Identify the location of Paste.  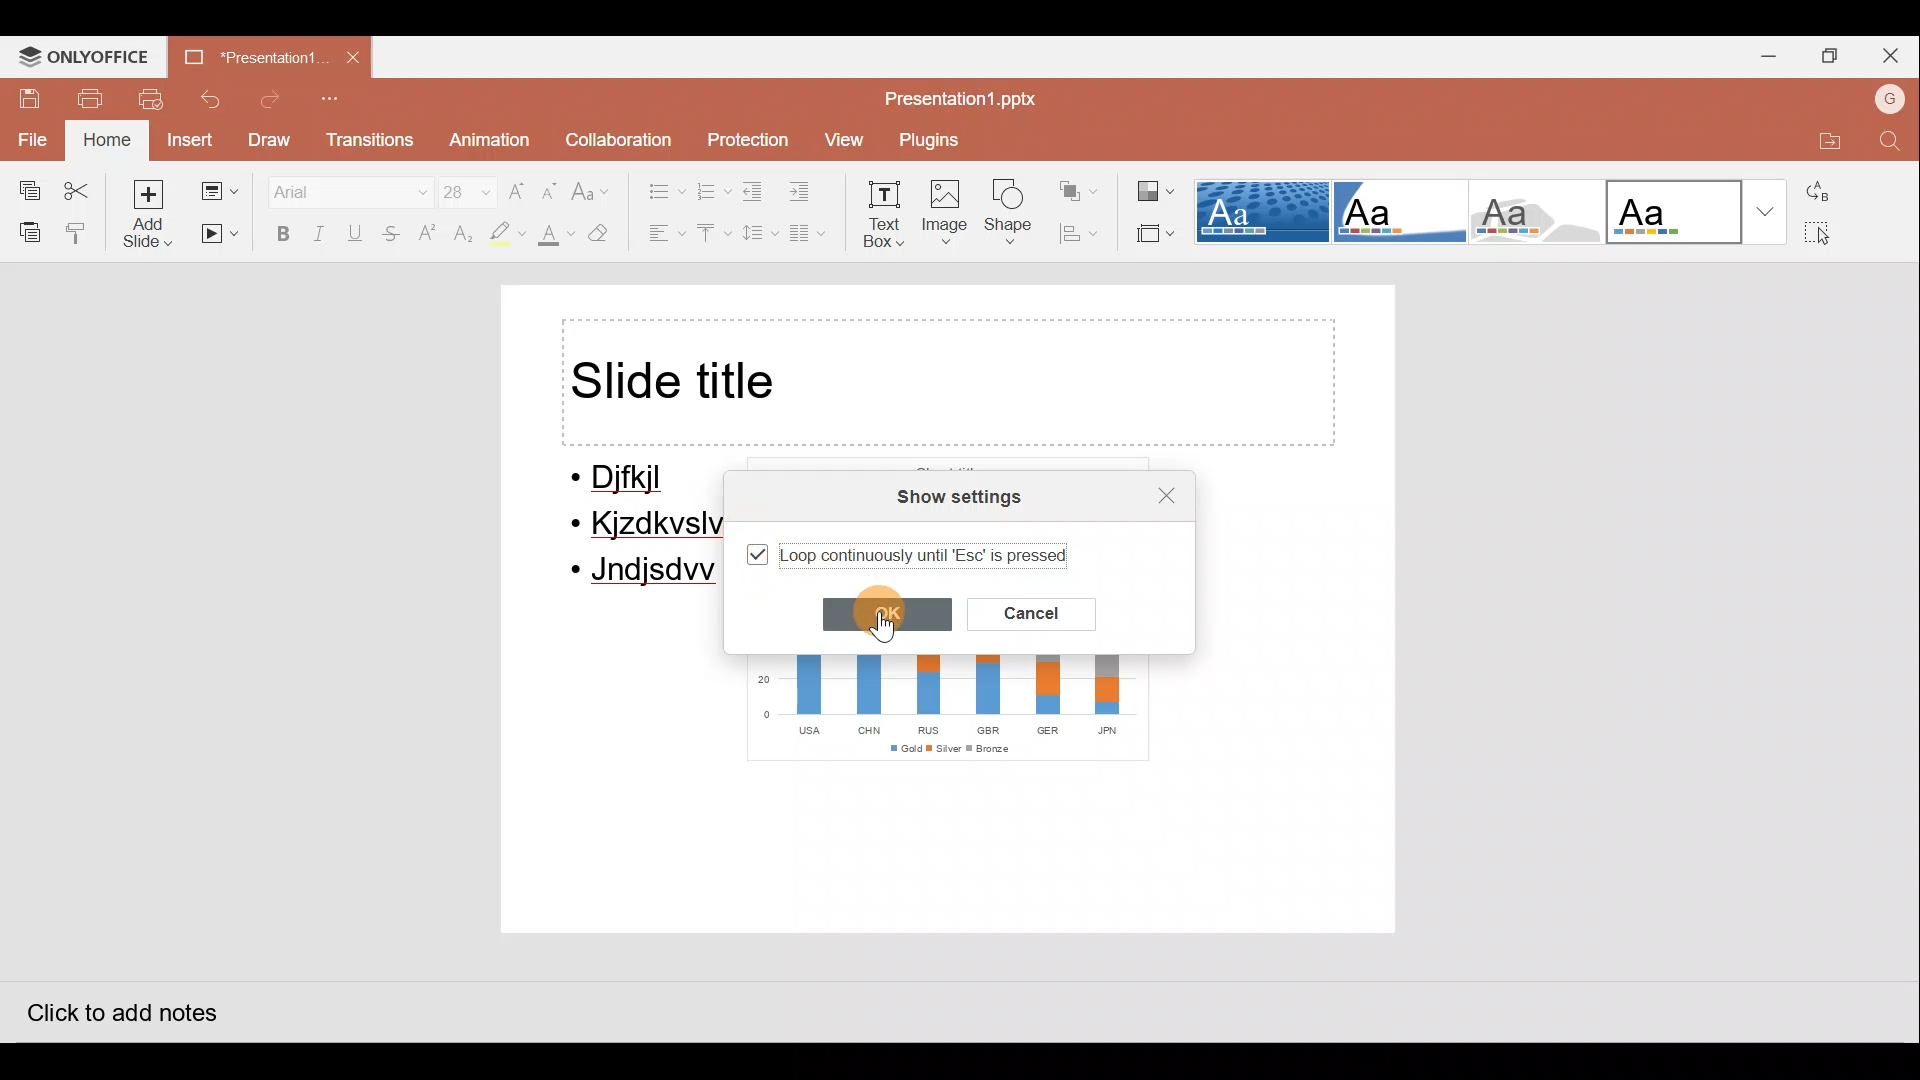
(26, 228).